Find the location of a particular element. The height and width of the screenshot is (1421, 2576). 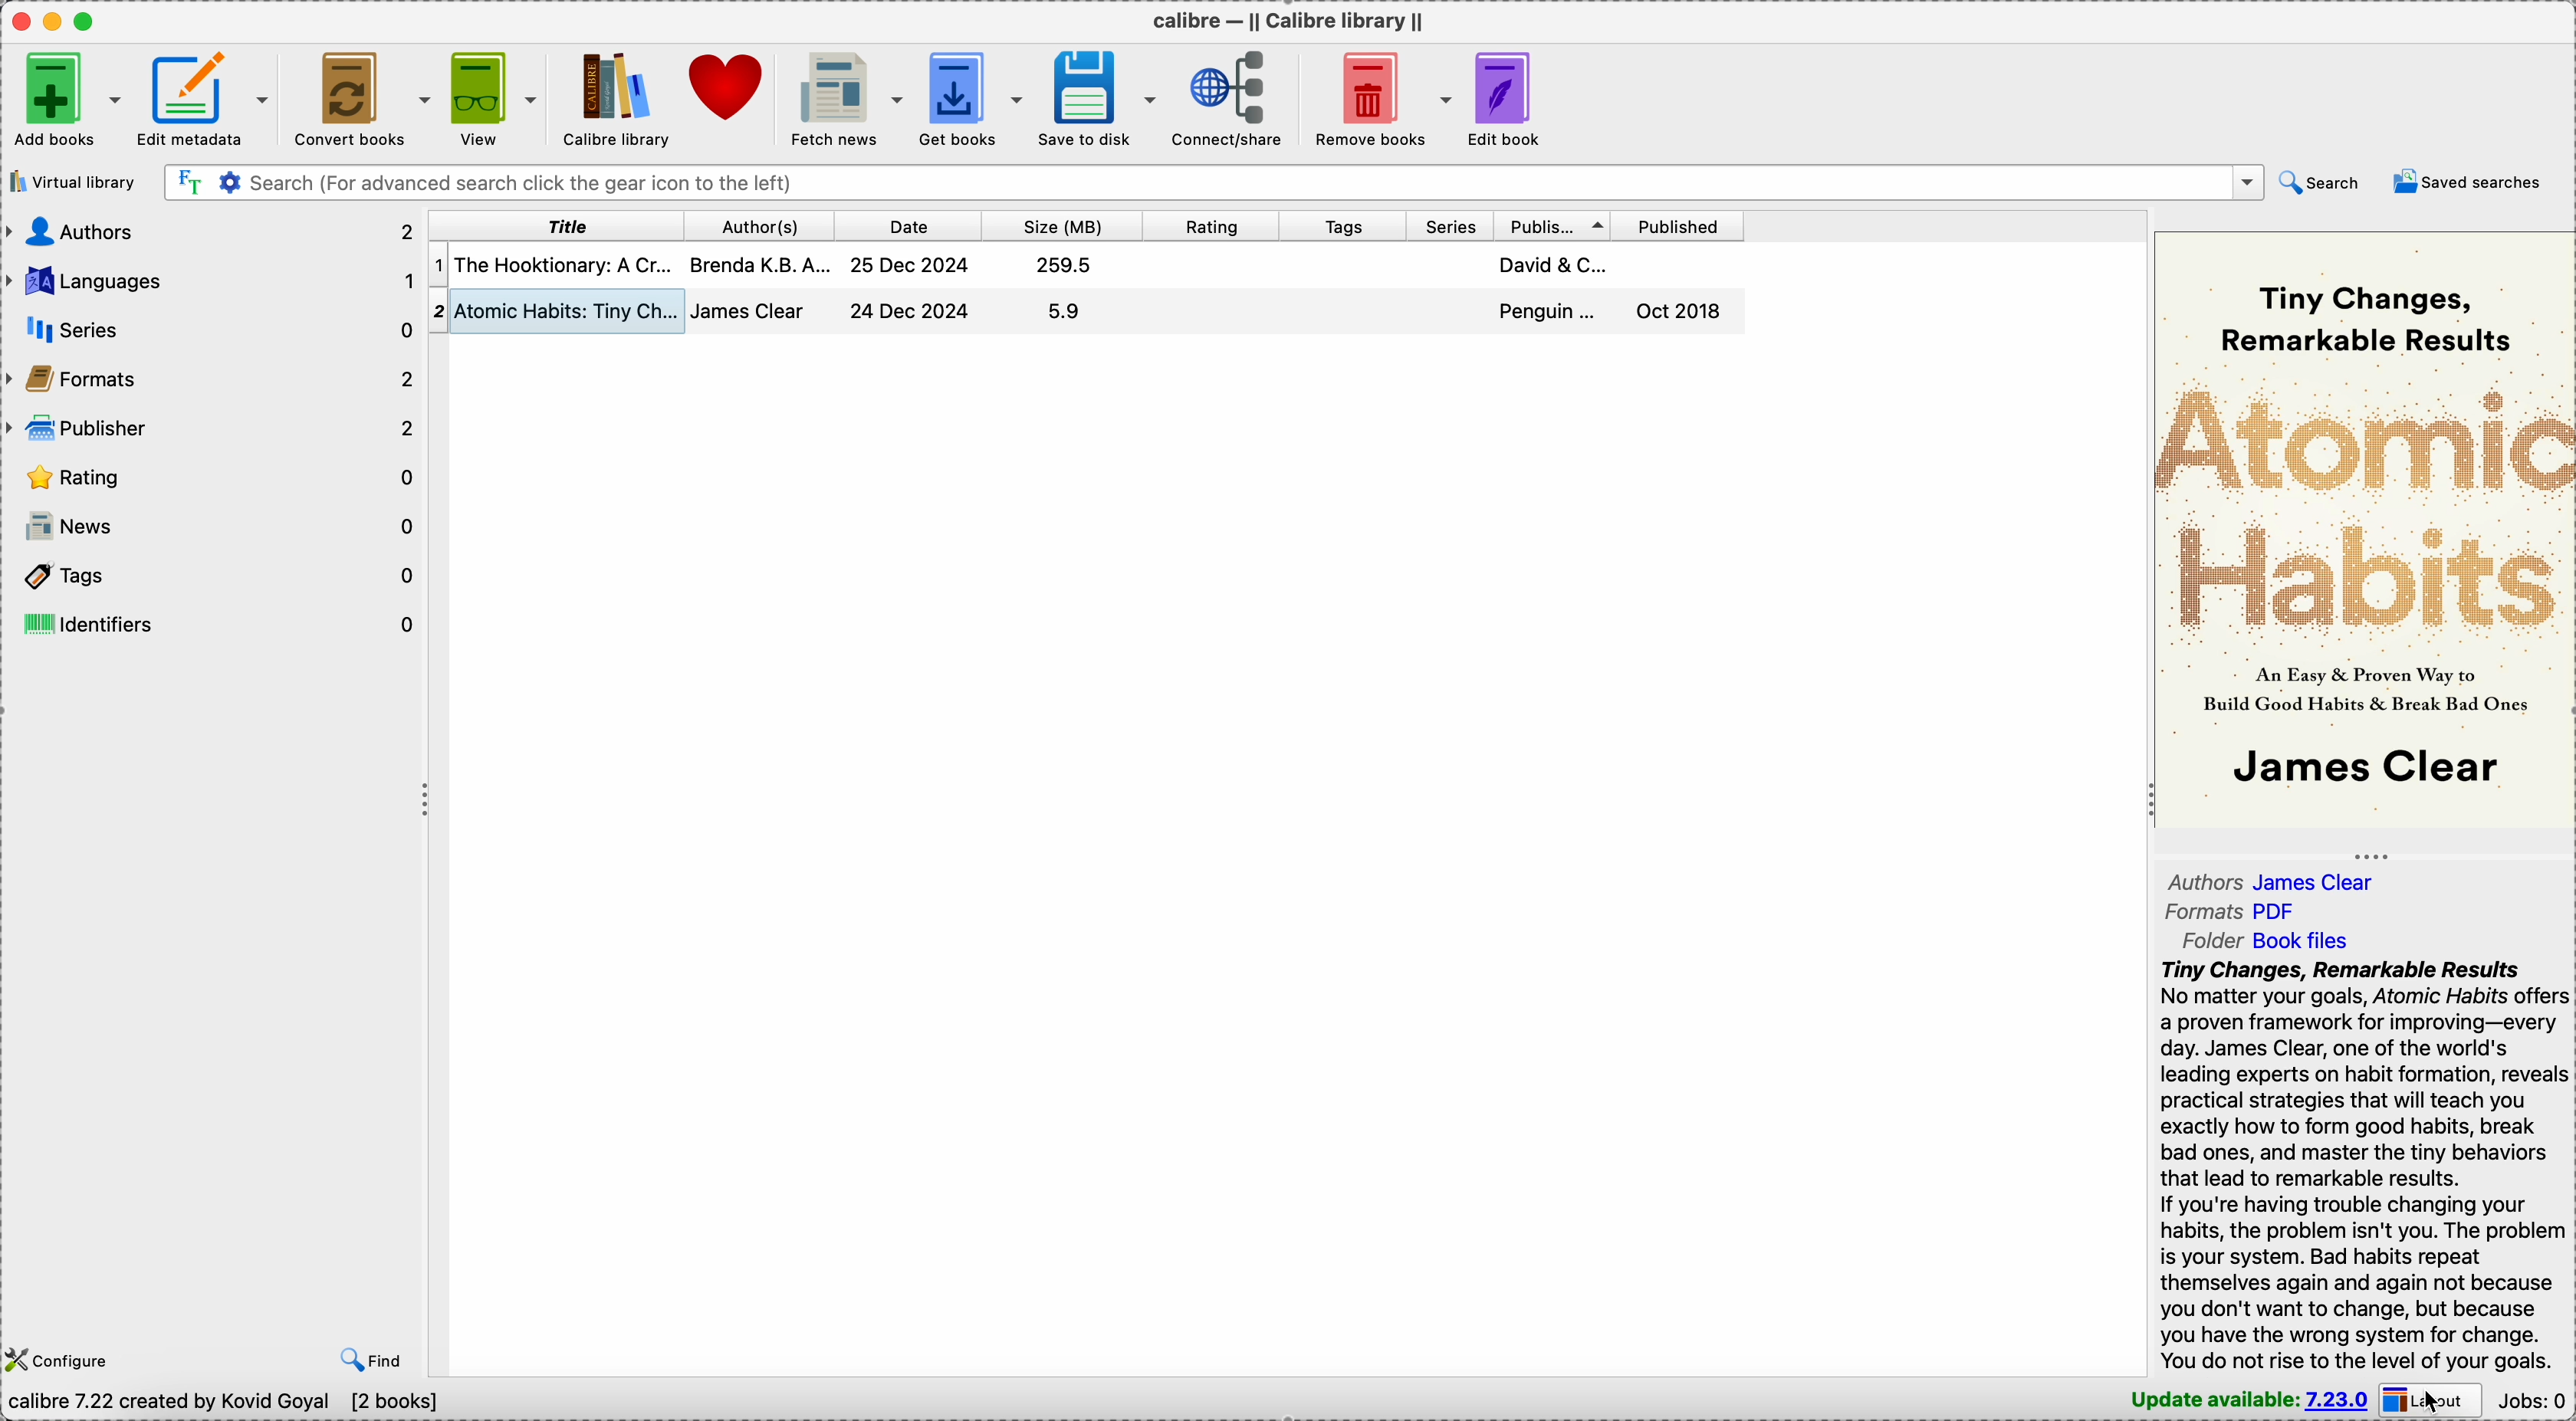

find is located at coordinates (364, 1358).